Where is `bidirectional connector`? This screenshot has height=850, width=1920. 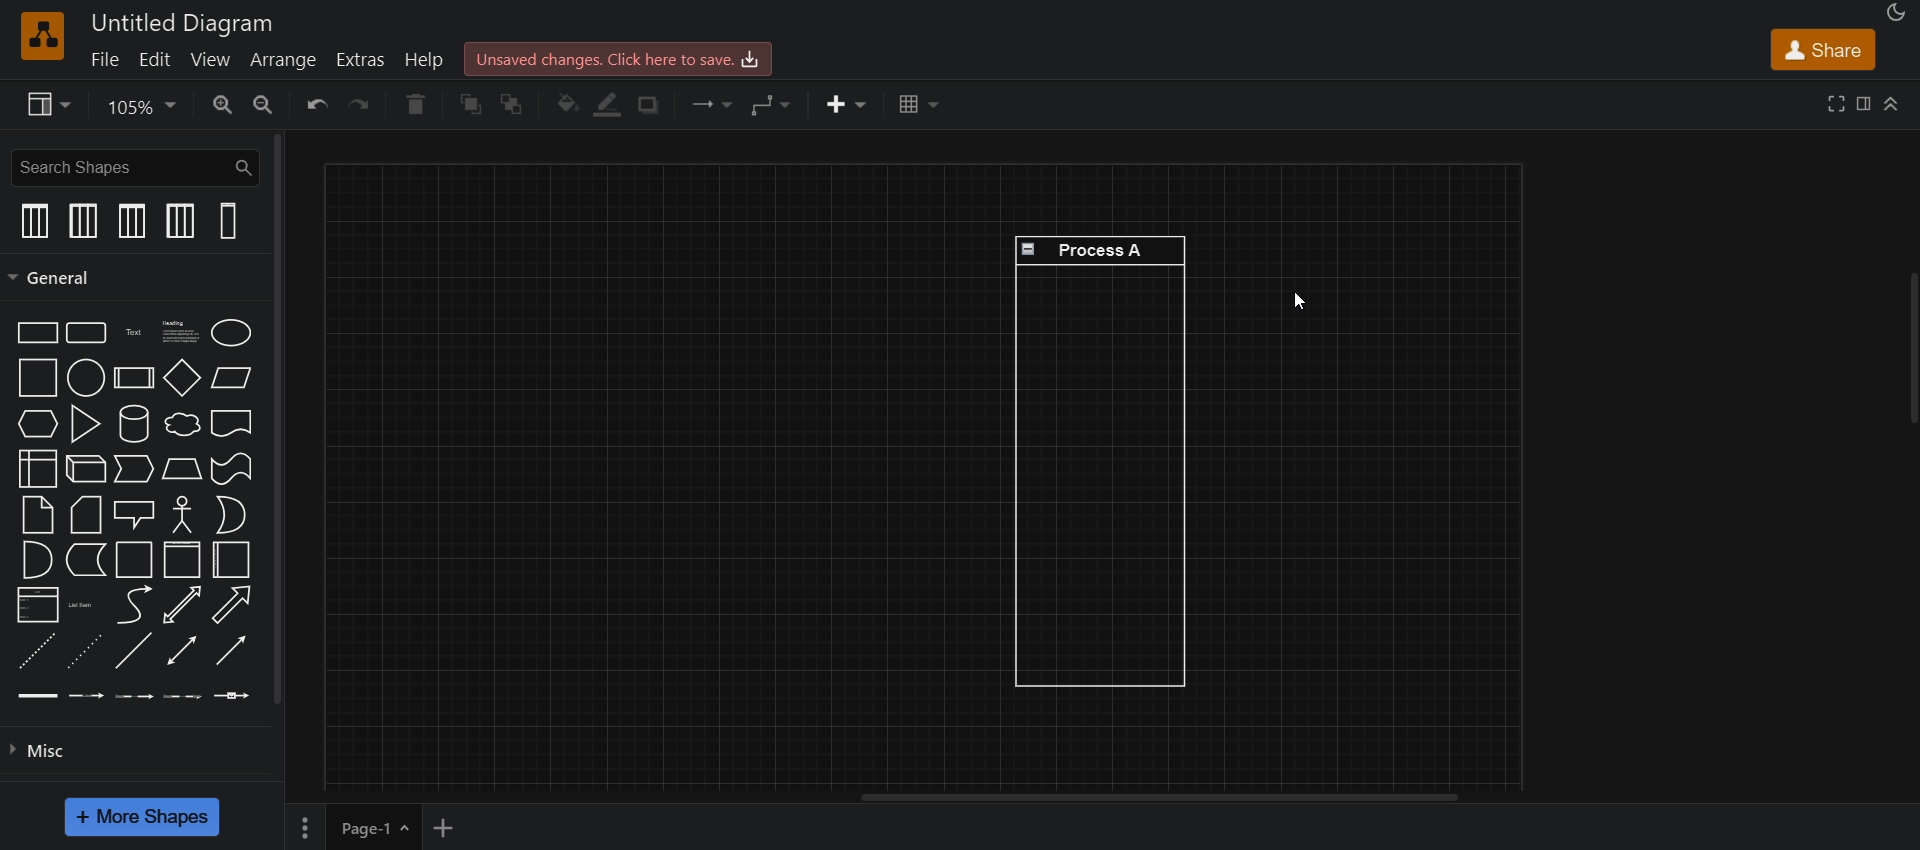
bidirectional connector is located at coordinates (181, 655).